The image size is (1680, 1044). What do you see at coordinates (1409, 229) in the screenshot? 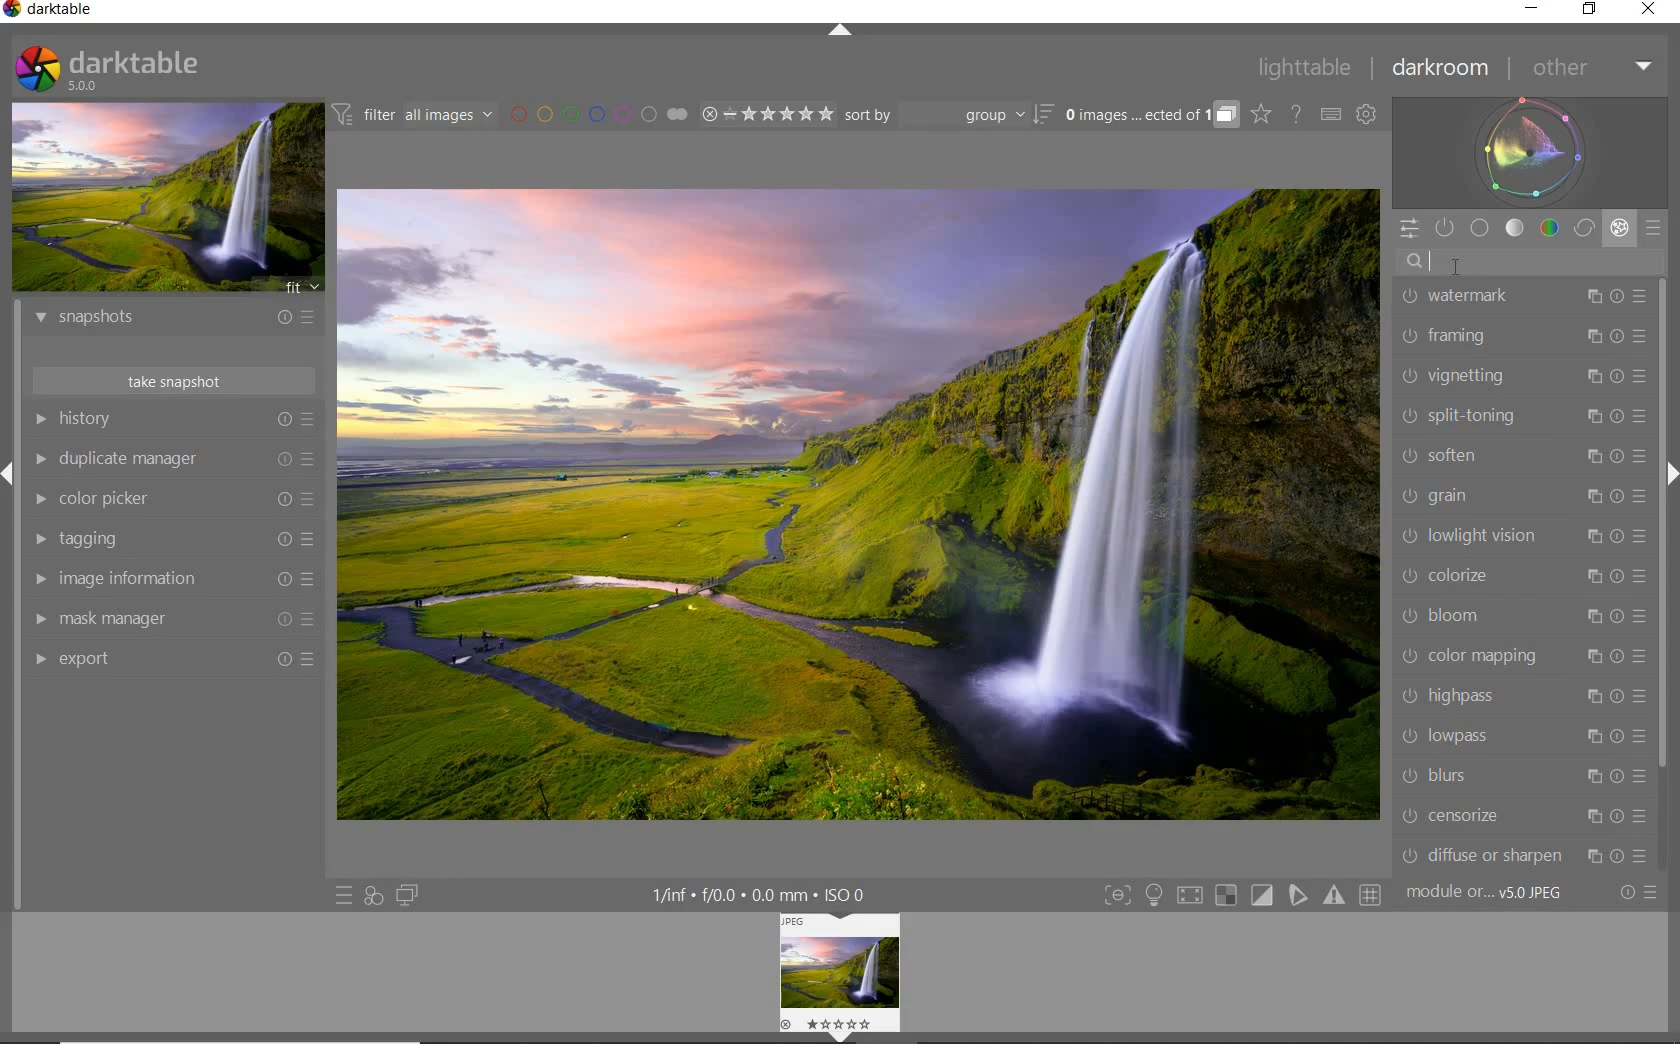
I see `QUICK ACCESS PANEL` at bounding box center [1409, 229].